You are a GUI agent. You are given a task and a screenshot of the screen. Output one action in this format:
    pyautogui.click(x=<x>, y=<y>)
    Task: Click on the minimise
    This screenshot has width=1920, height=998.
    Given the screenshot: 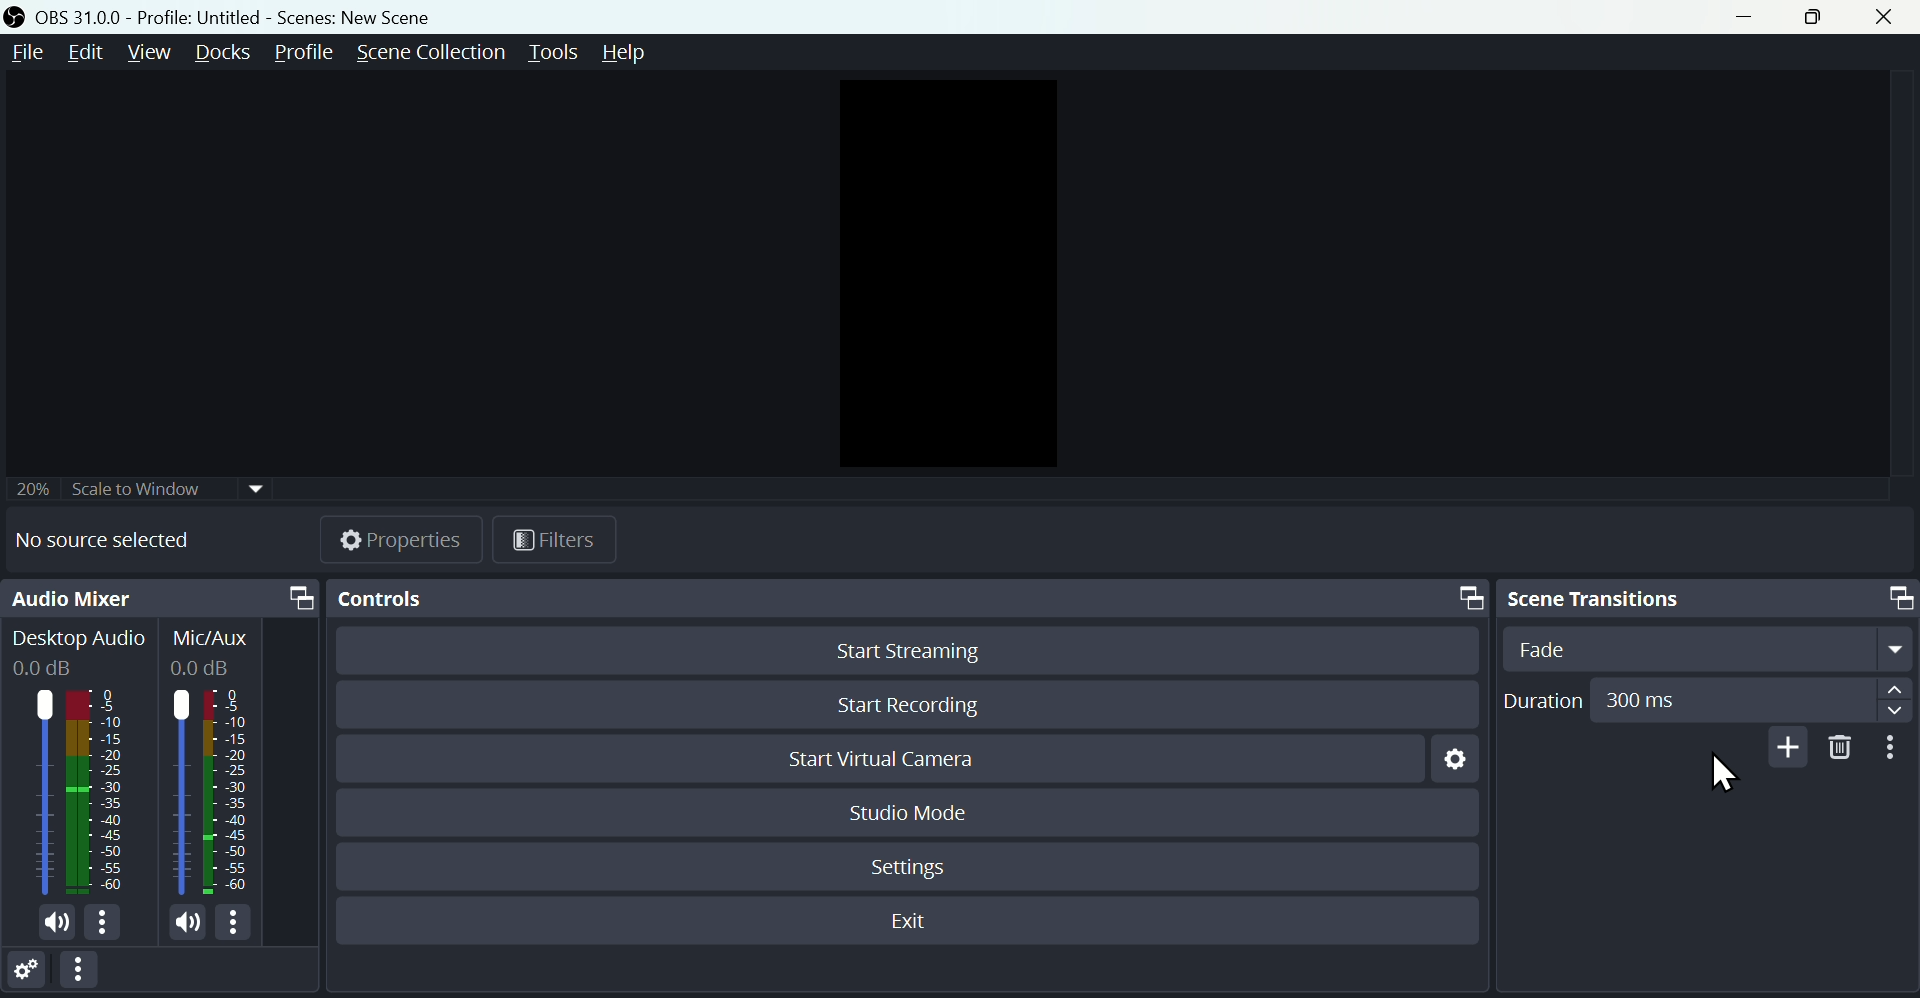 What is the action you would take?
    pyautogui.click(x=1753, y=16)
    